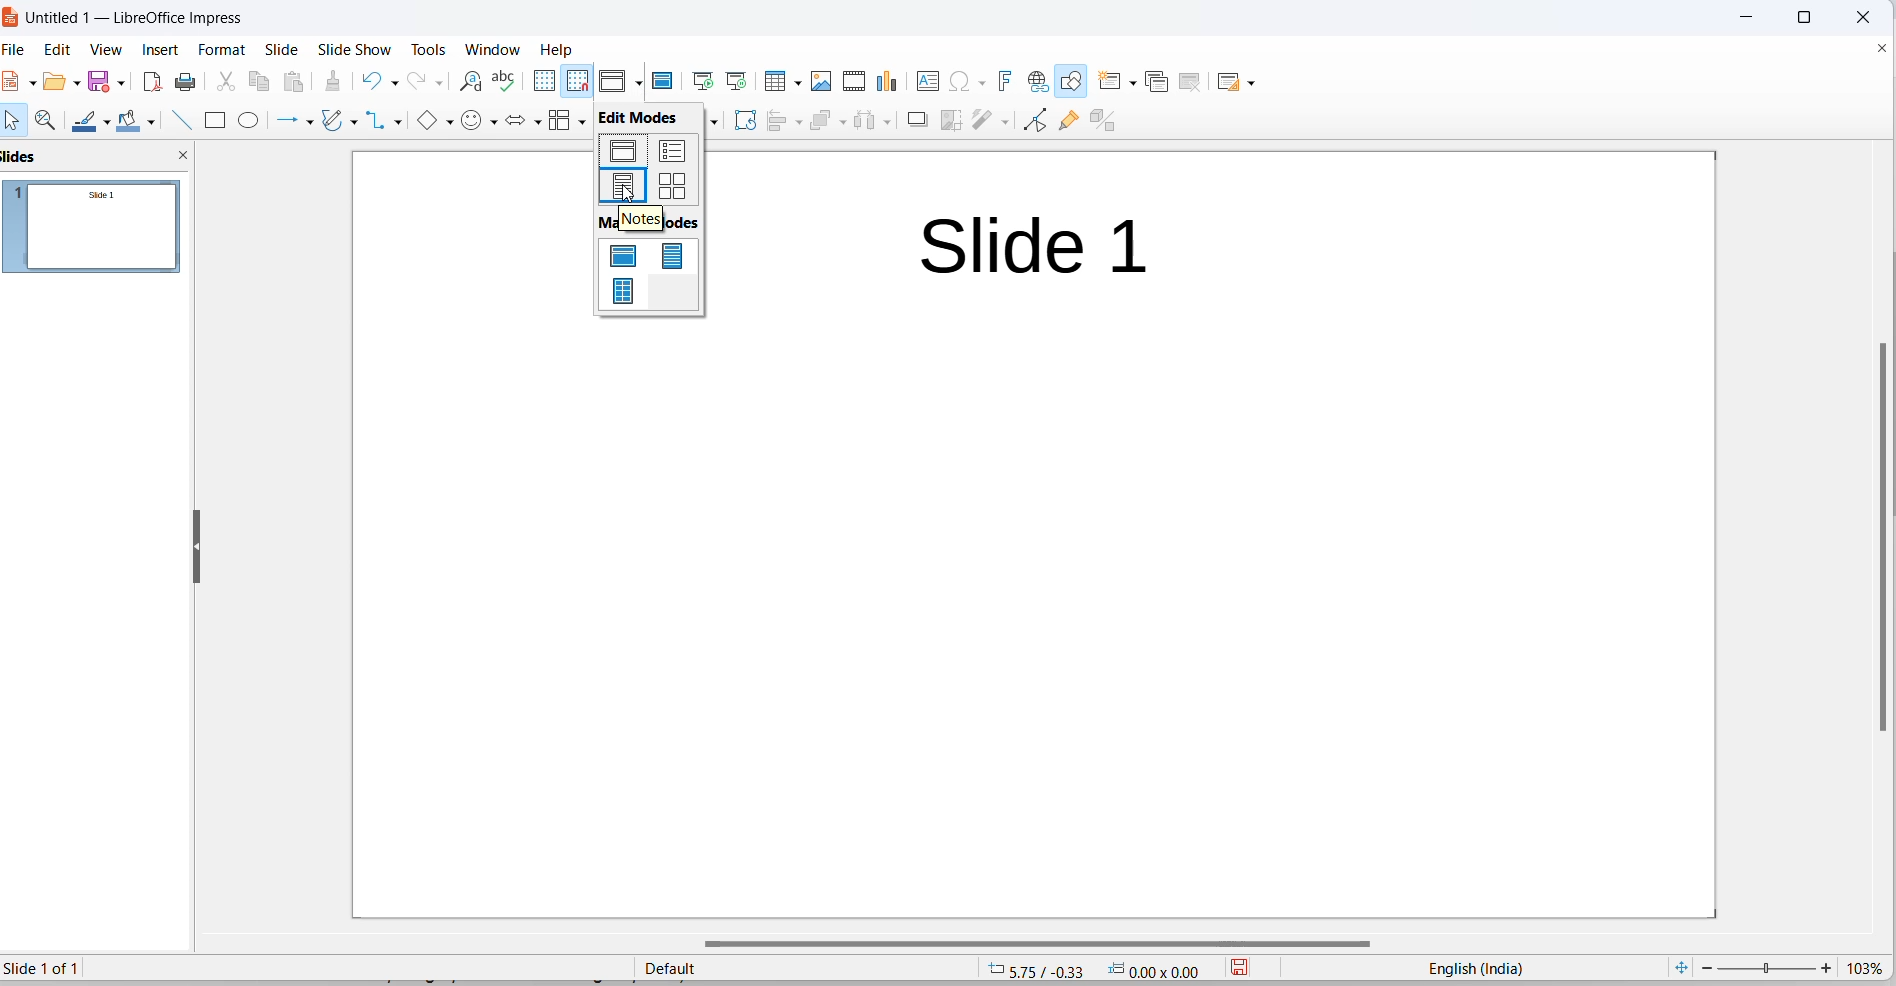 The width and height of the screenshot is (1896, 986). What do you see at coordinates (642, 116) in the screenshot?
I see `edit mode heading` at bounding box center [642, 116].